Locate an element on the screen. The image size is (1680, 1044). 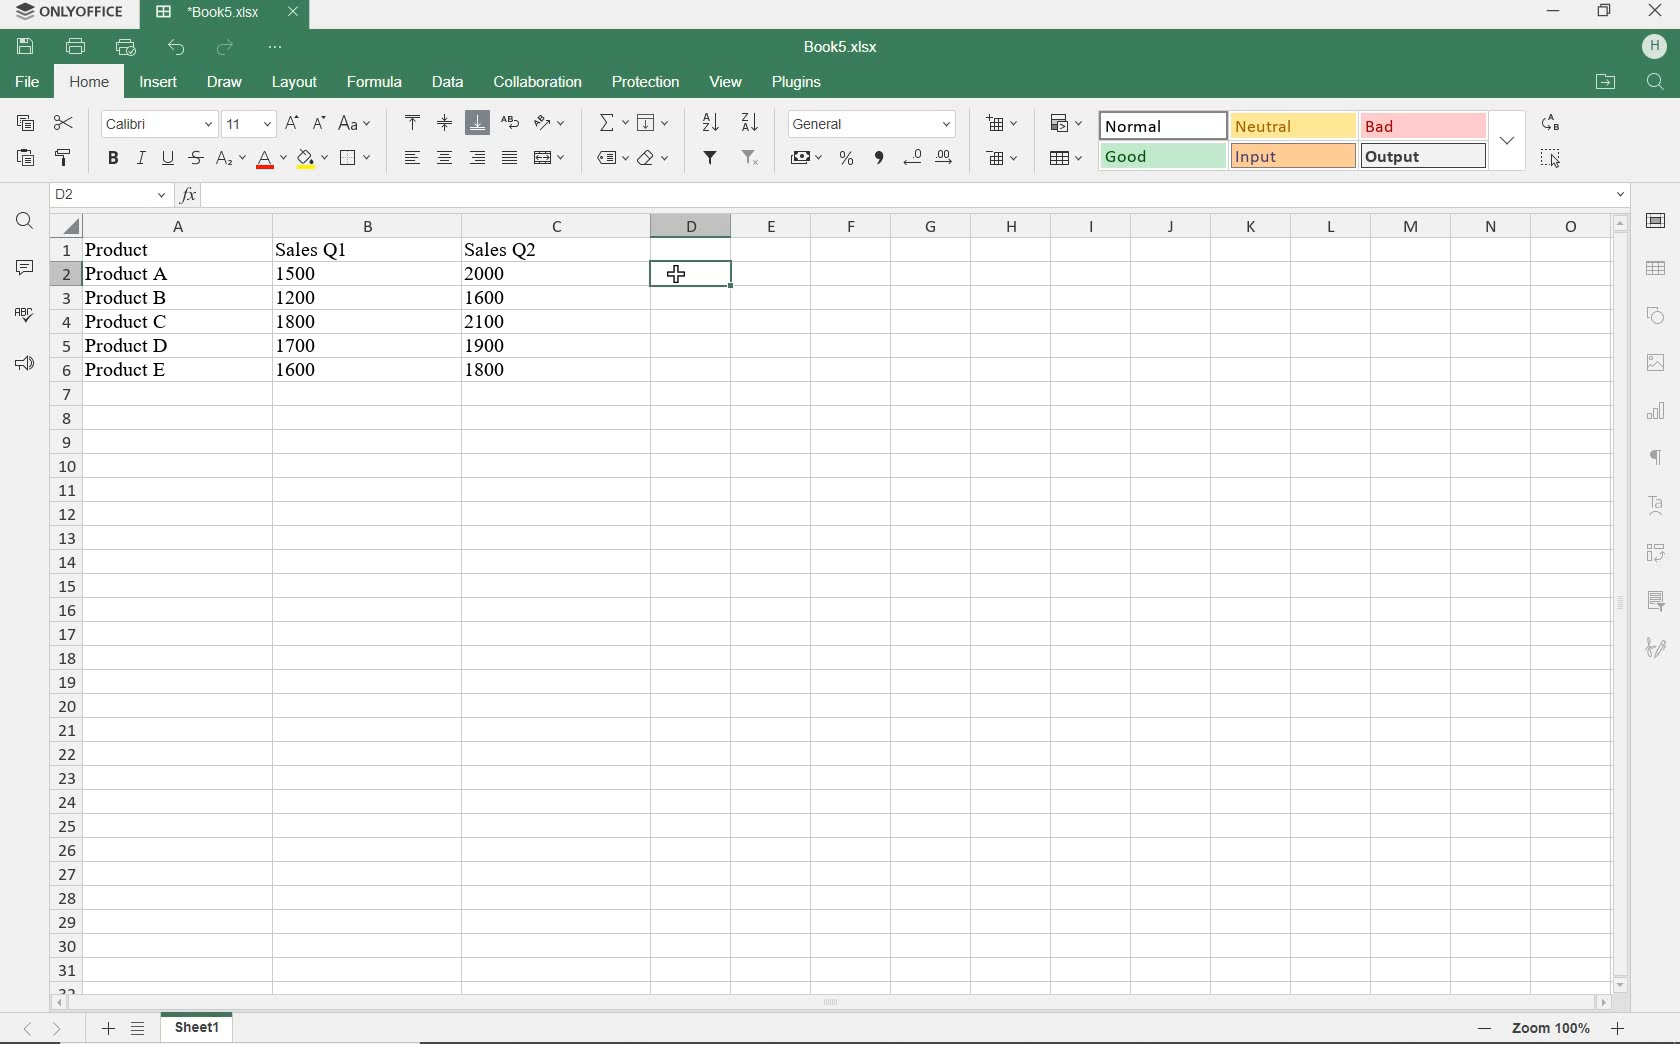
signature is located at coordinates (1656, 650).